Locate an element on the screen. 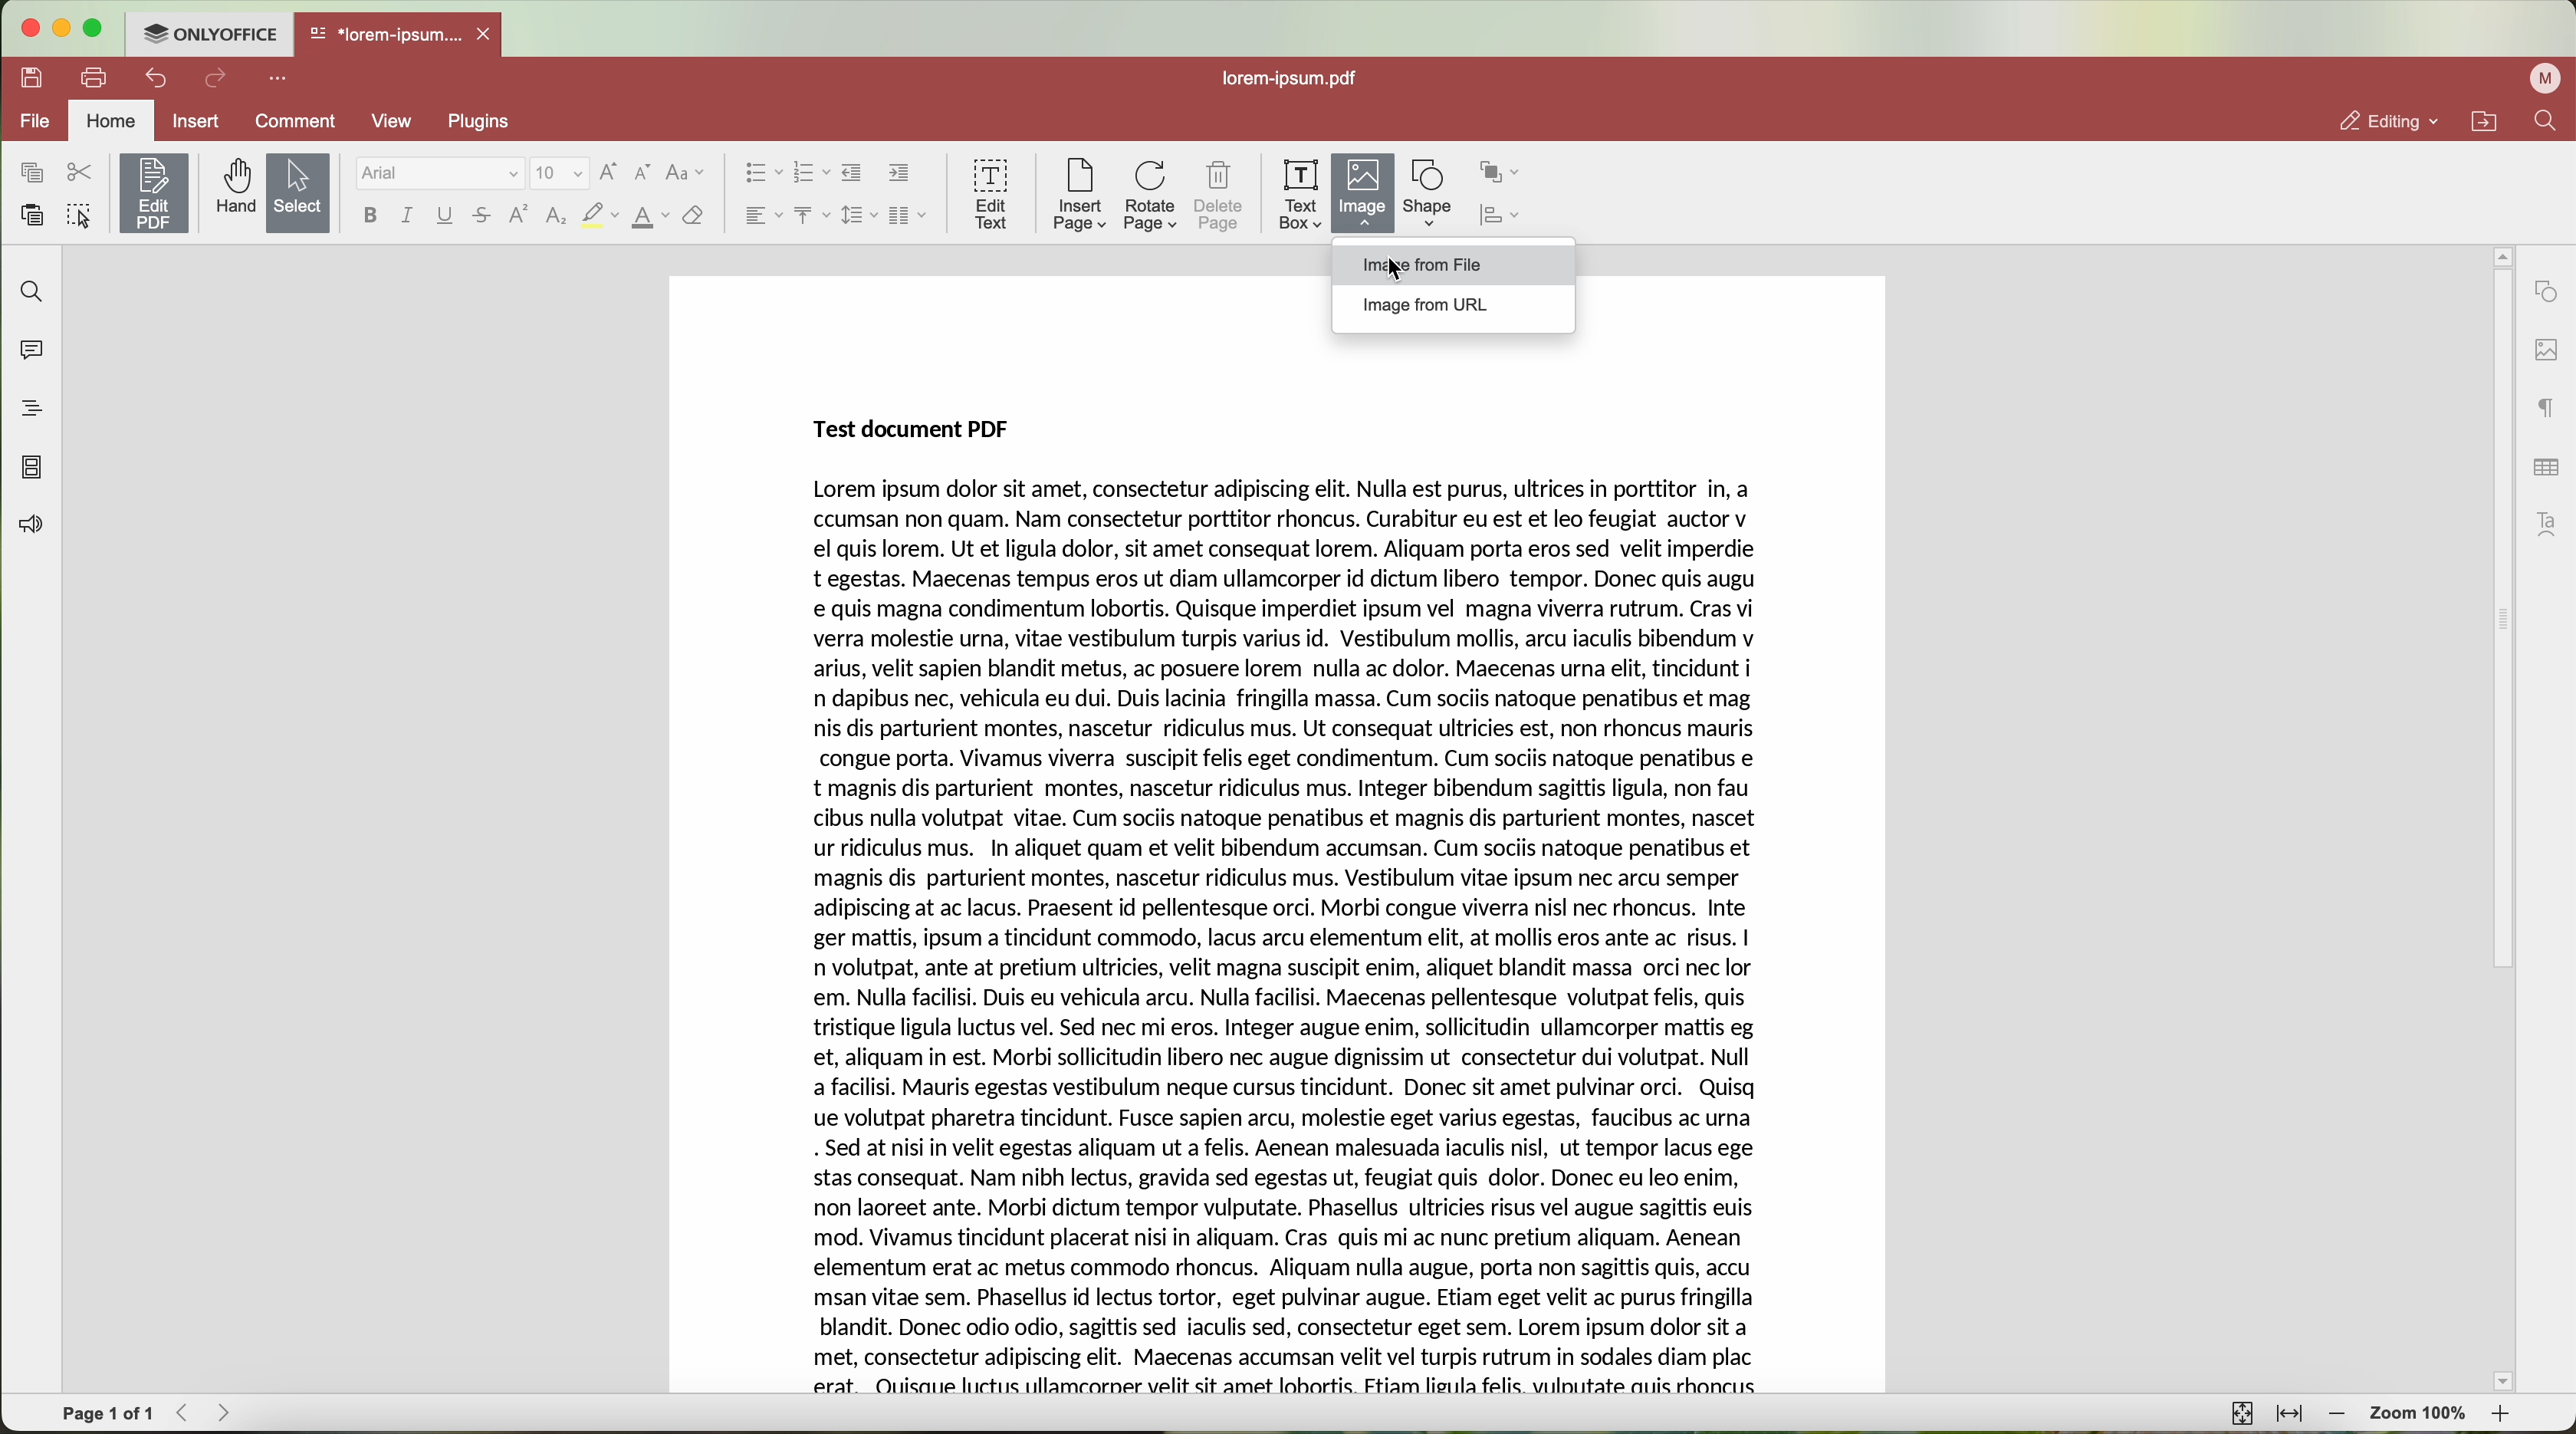 The height and width of the screenshot is (1434, 2576). zoom in is located at coordinates (2503, 1418).